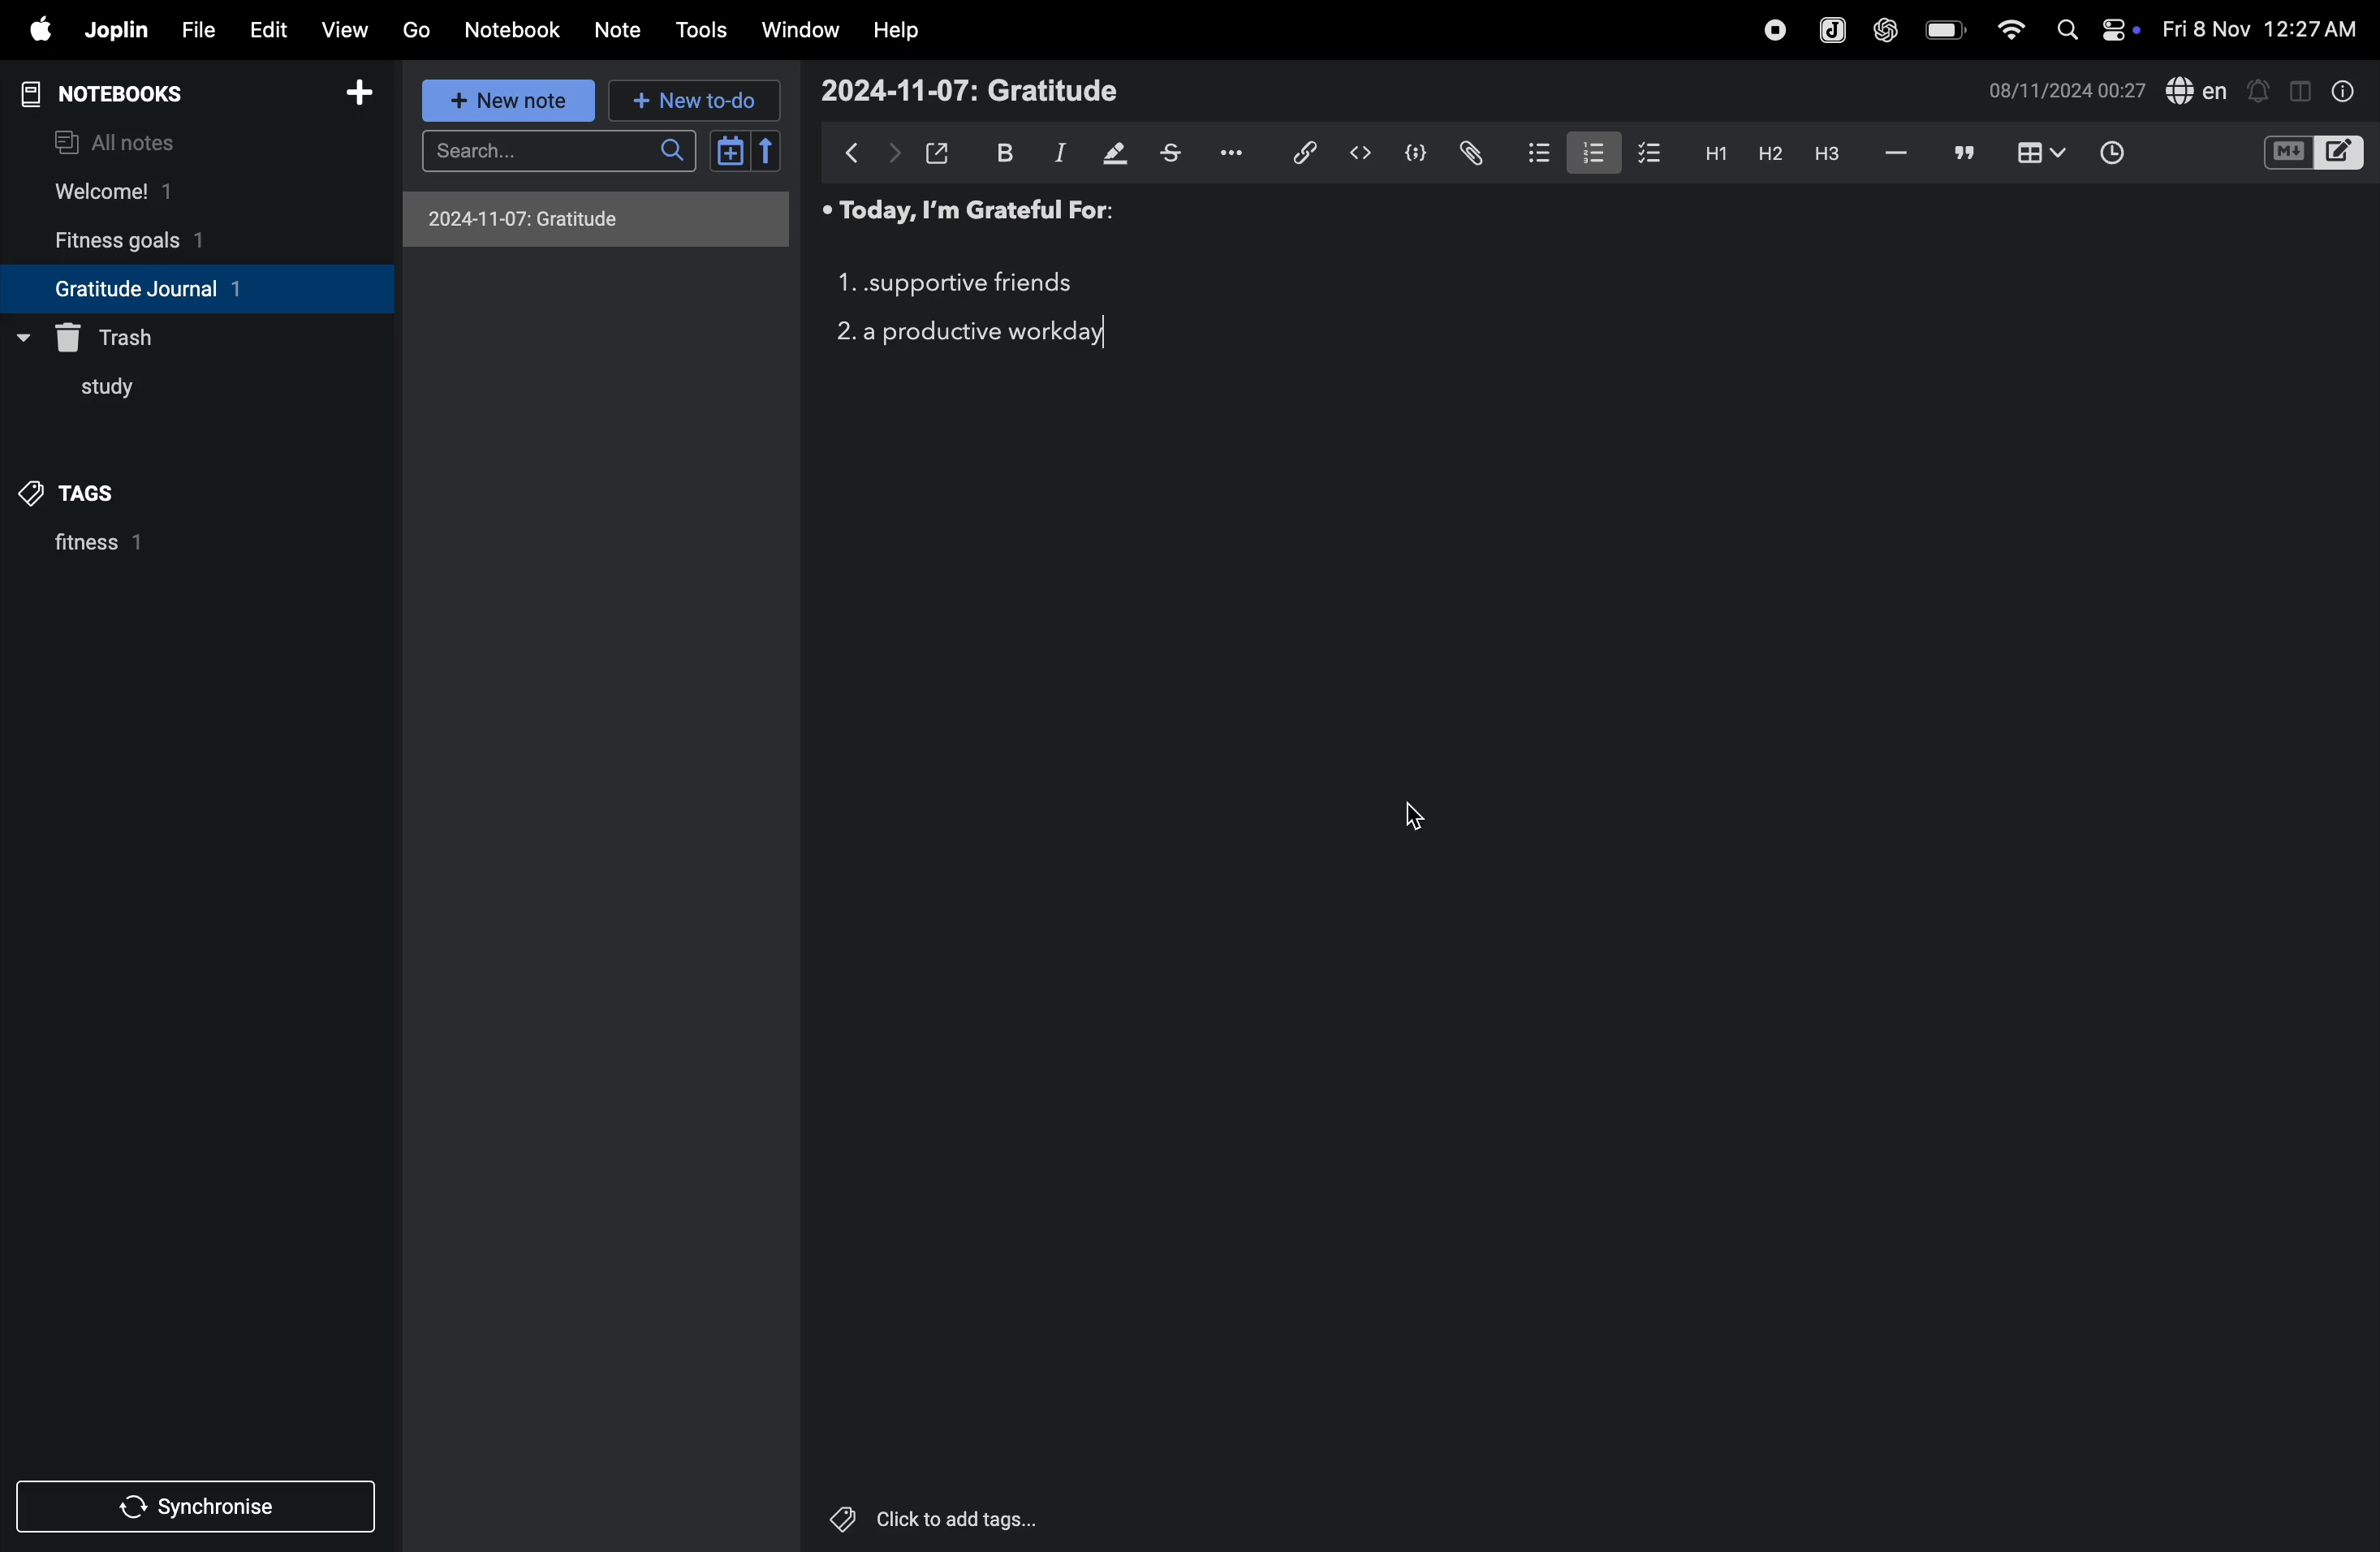 The height and width of the screenshot is (1552, 2380). I want to click on strike through, so click(1179, 154).